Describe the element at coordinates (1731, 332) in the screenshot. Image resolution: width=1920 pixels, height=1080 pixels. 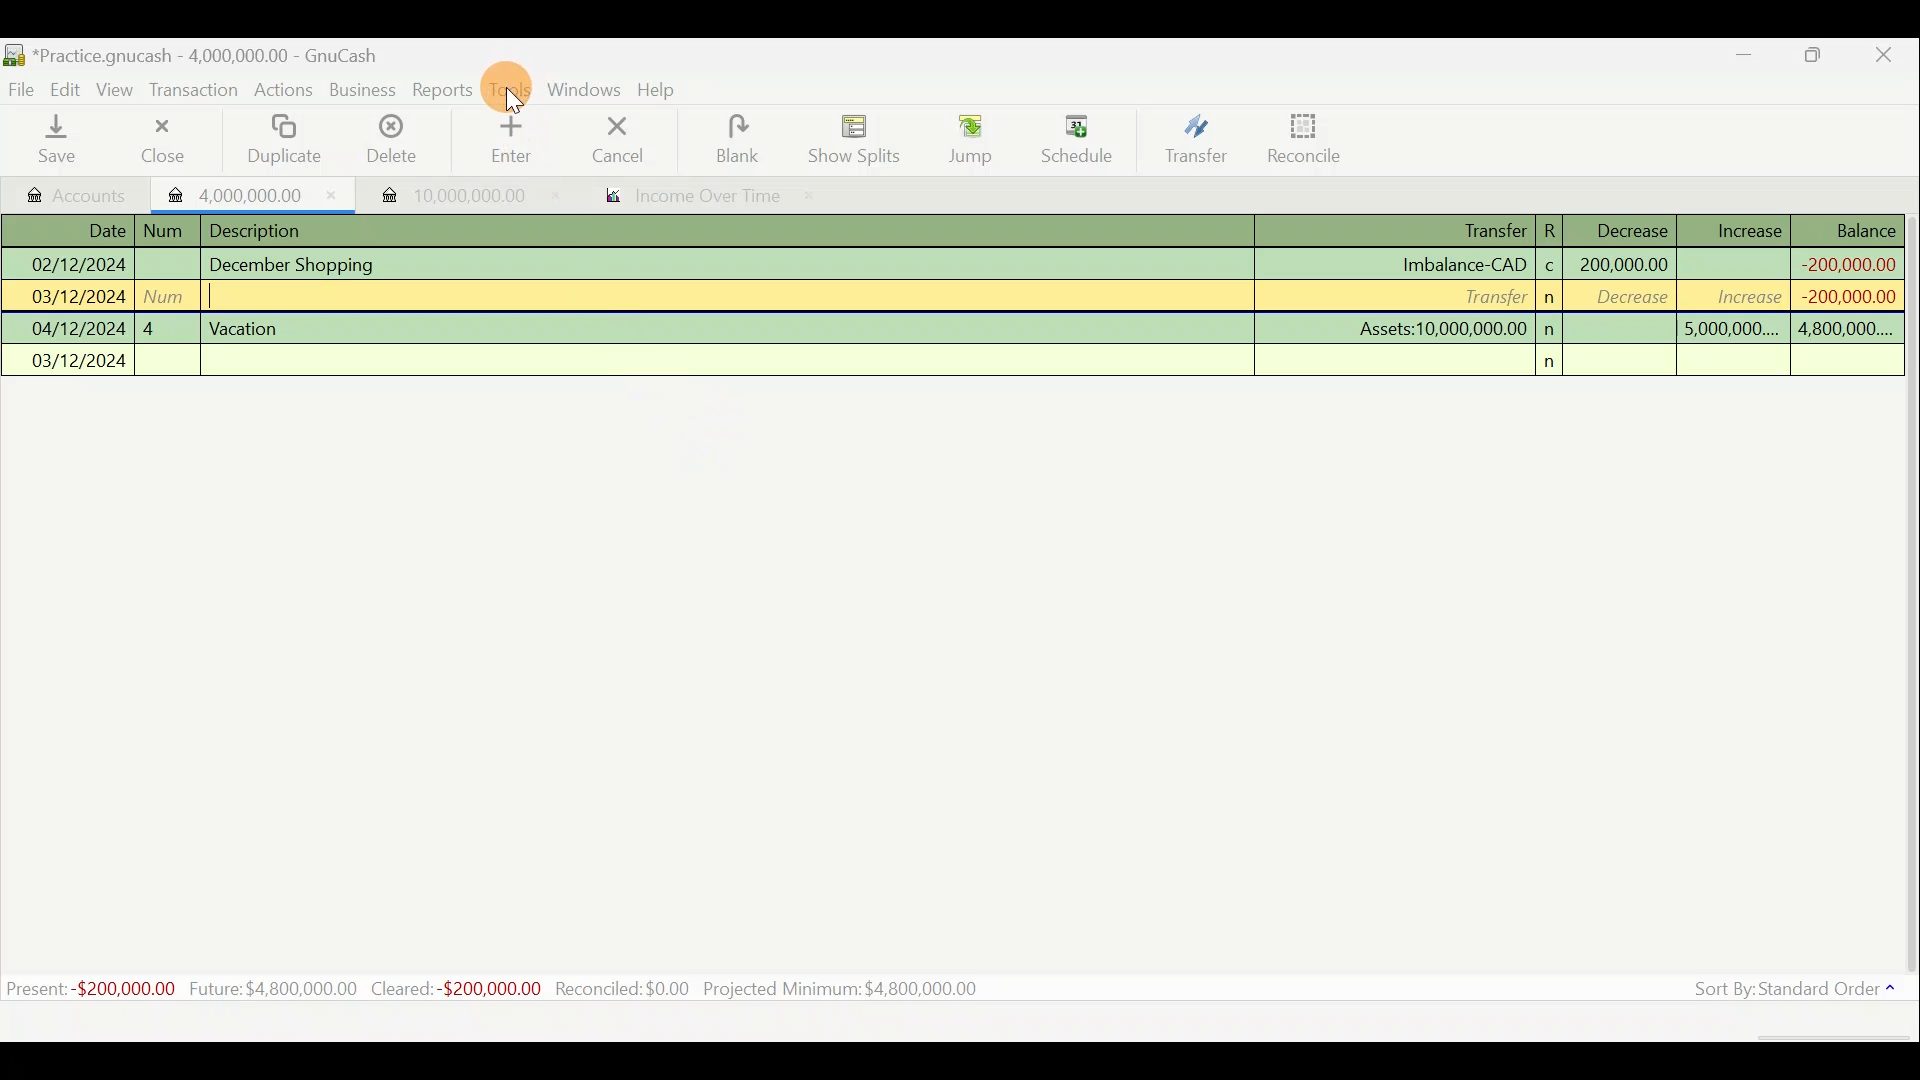
I see `5,000,000` at that location.